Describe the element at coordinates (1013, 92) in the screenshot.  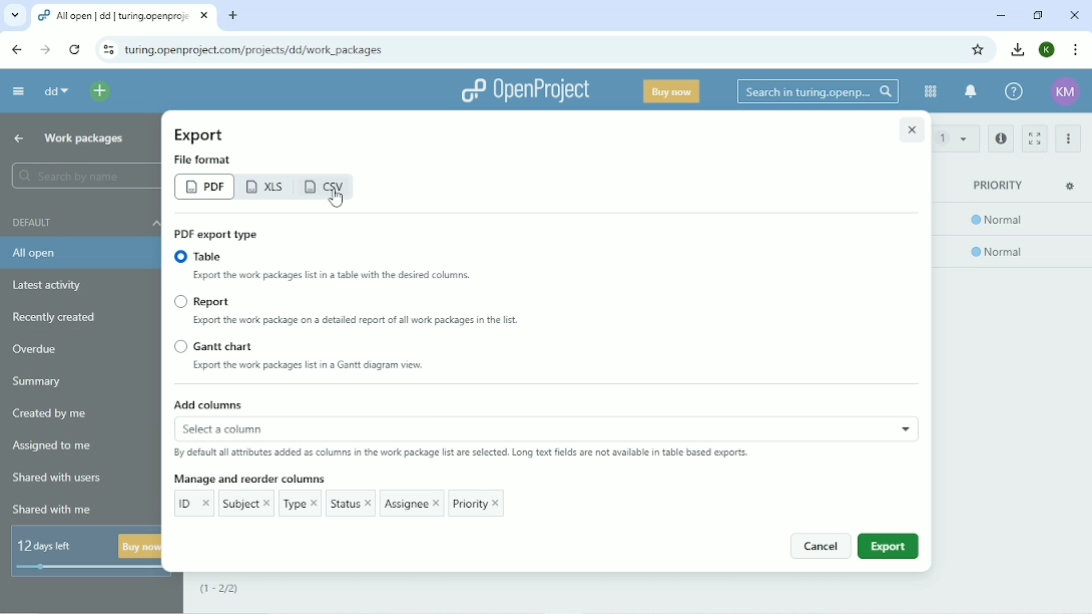
I see `Help` at that location.